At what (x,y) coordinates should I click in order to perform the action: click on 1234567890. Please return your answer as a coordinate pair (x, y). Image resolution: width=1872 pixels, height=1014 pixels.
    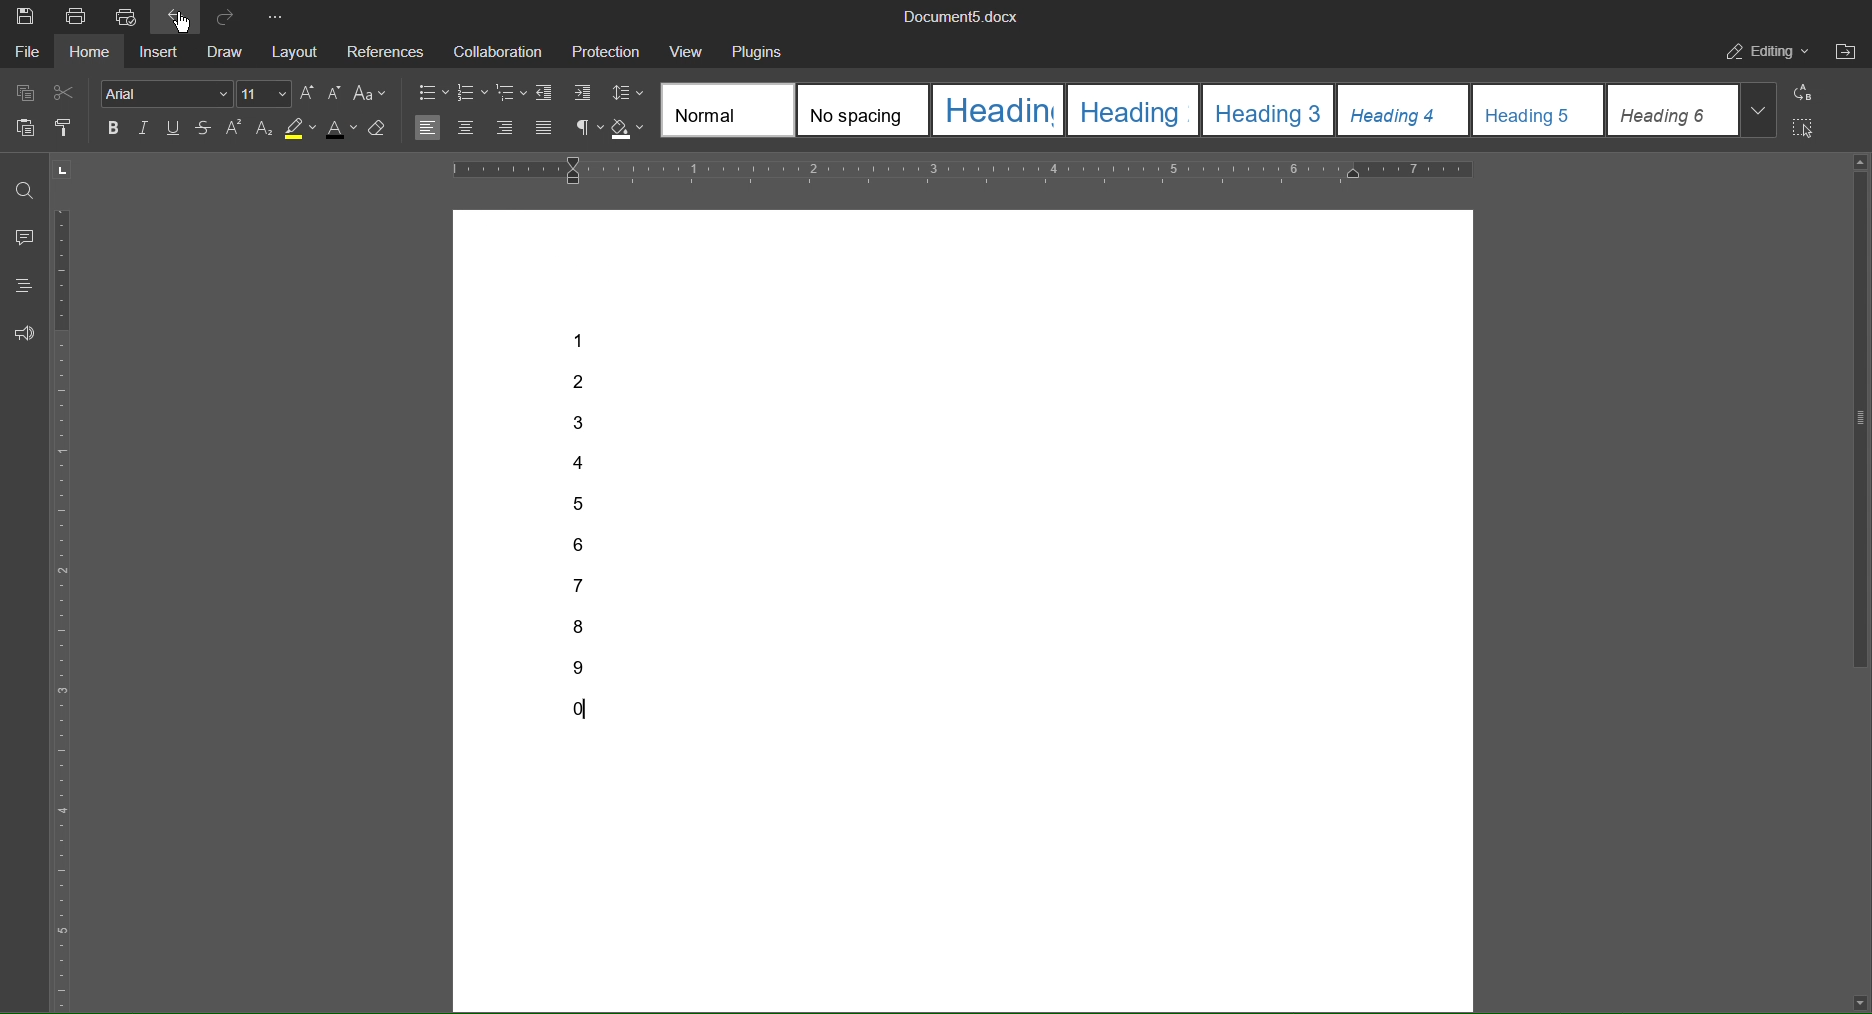
    Looking at the image, I should click on (589, 532).